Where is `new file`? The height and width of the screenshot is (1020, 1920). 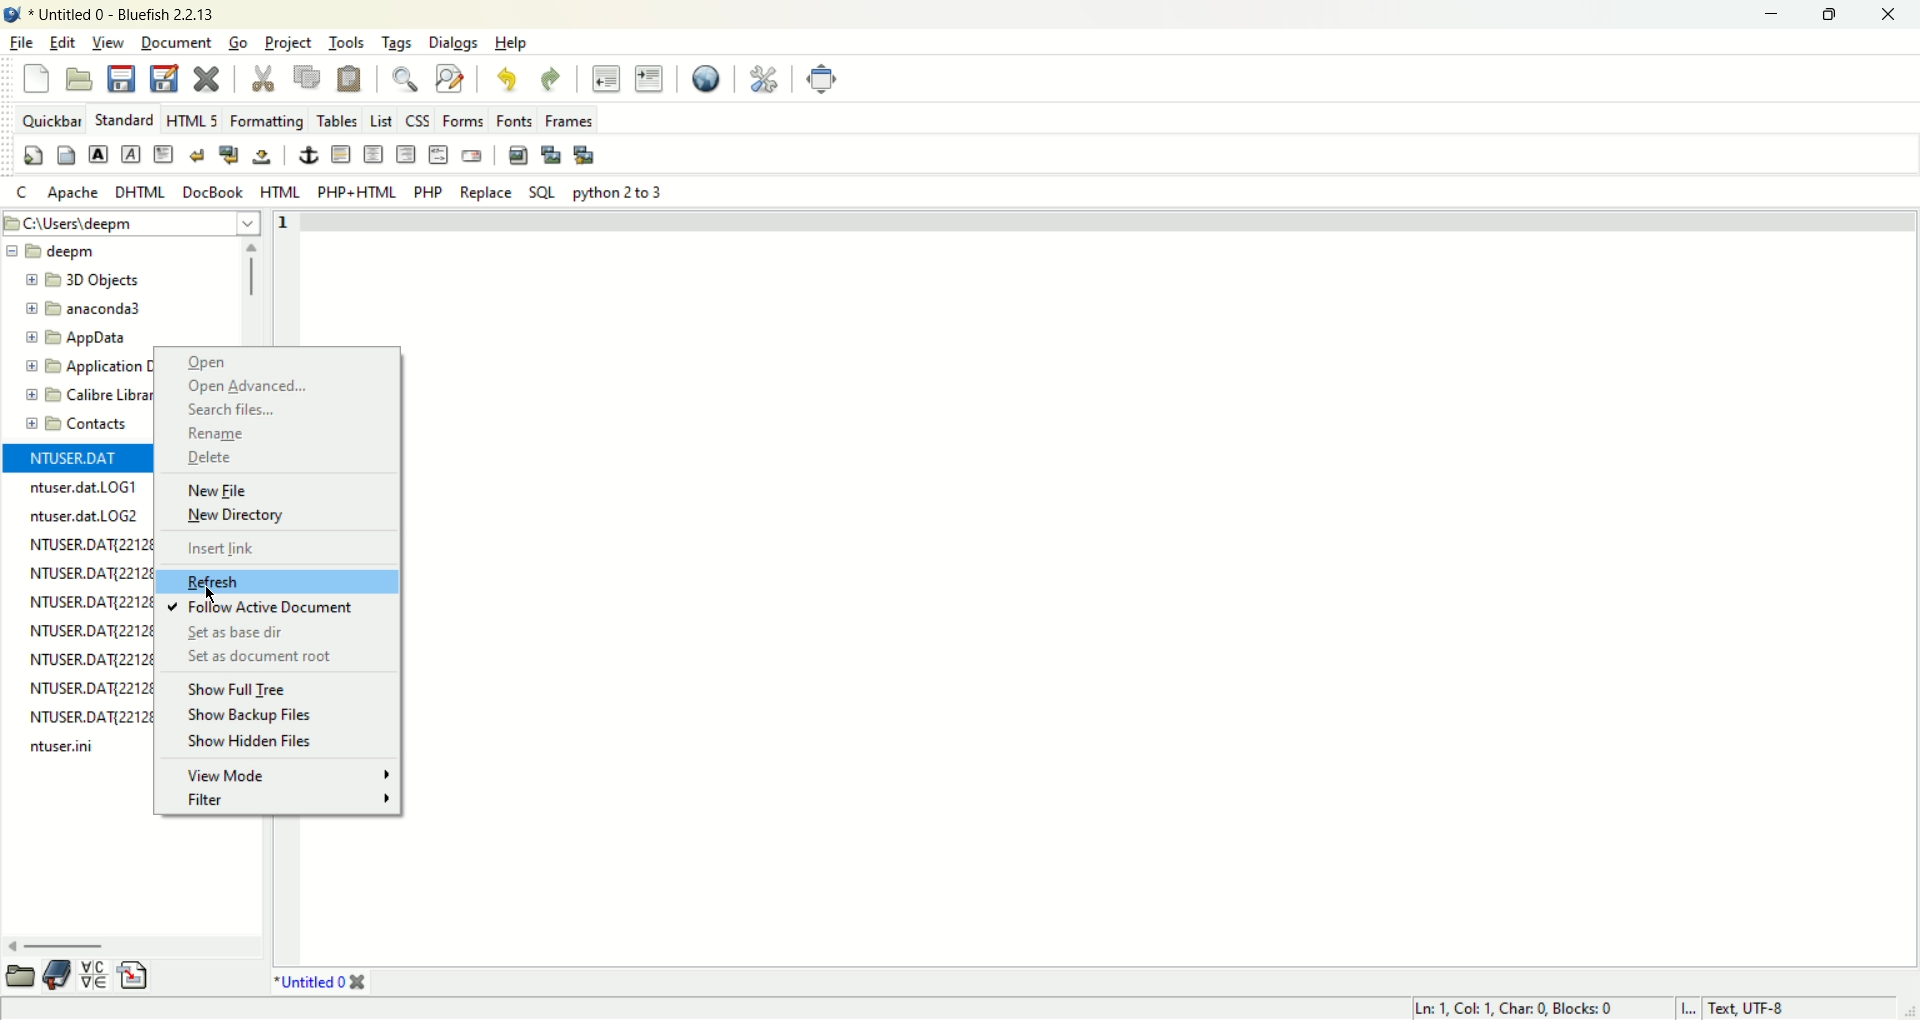
new file is located at coordinates (34, 78).